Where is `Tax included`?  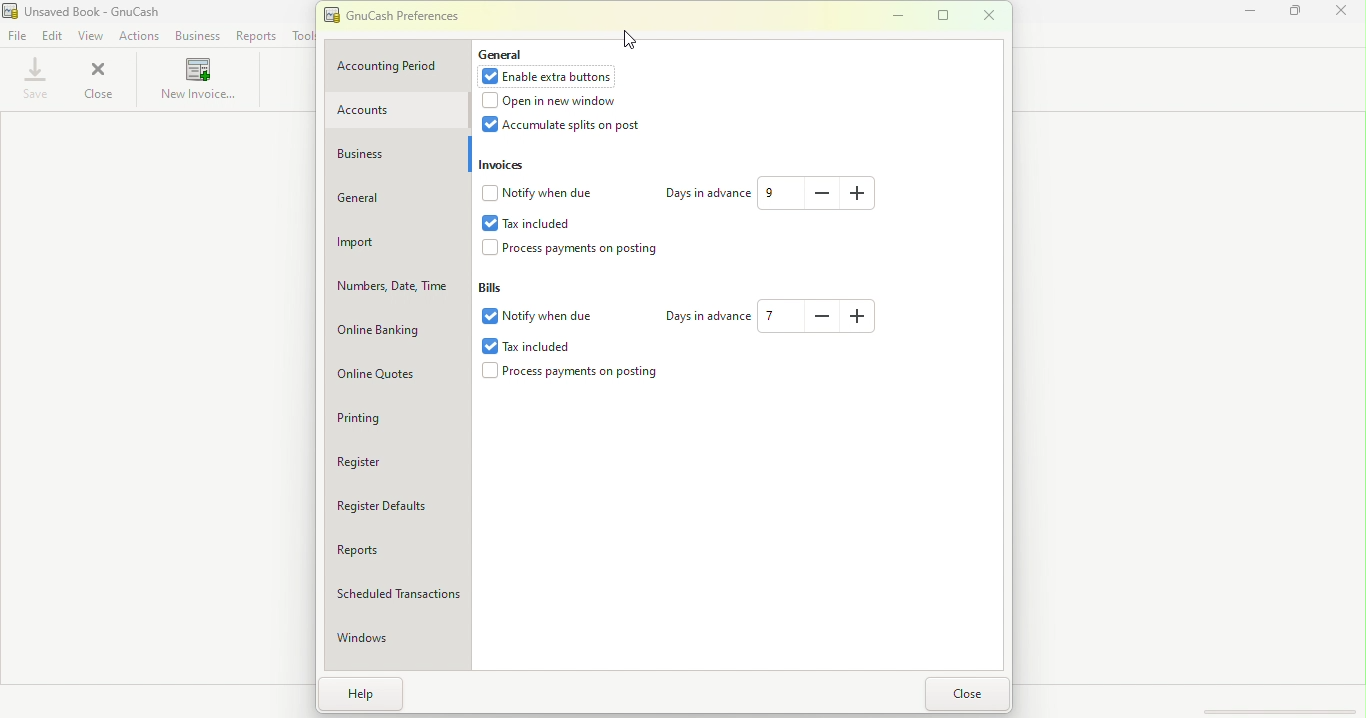 Tax included is located at coordinates (537, 347).